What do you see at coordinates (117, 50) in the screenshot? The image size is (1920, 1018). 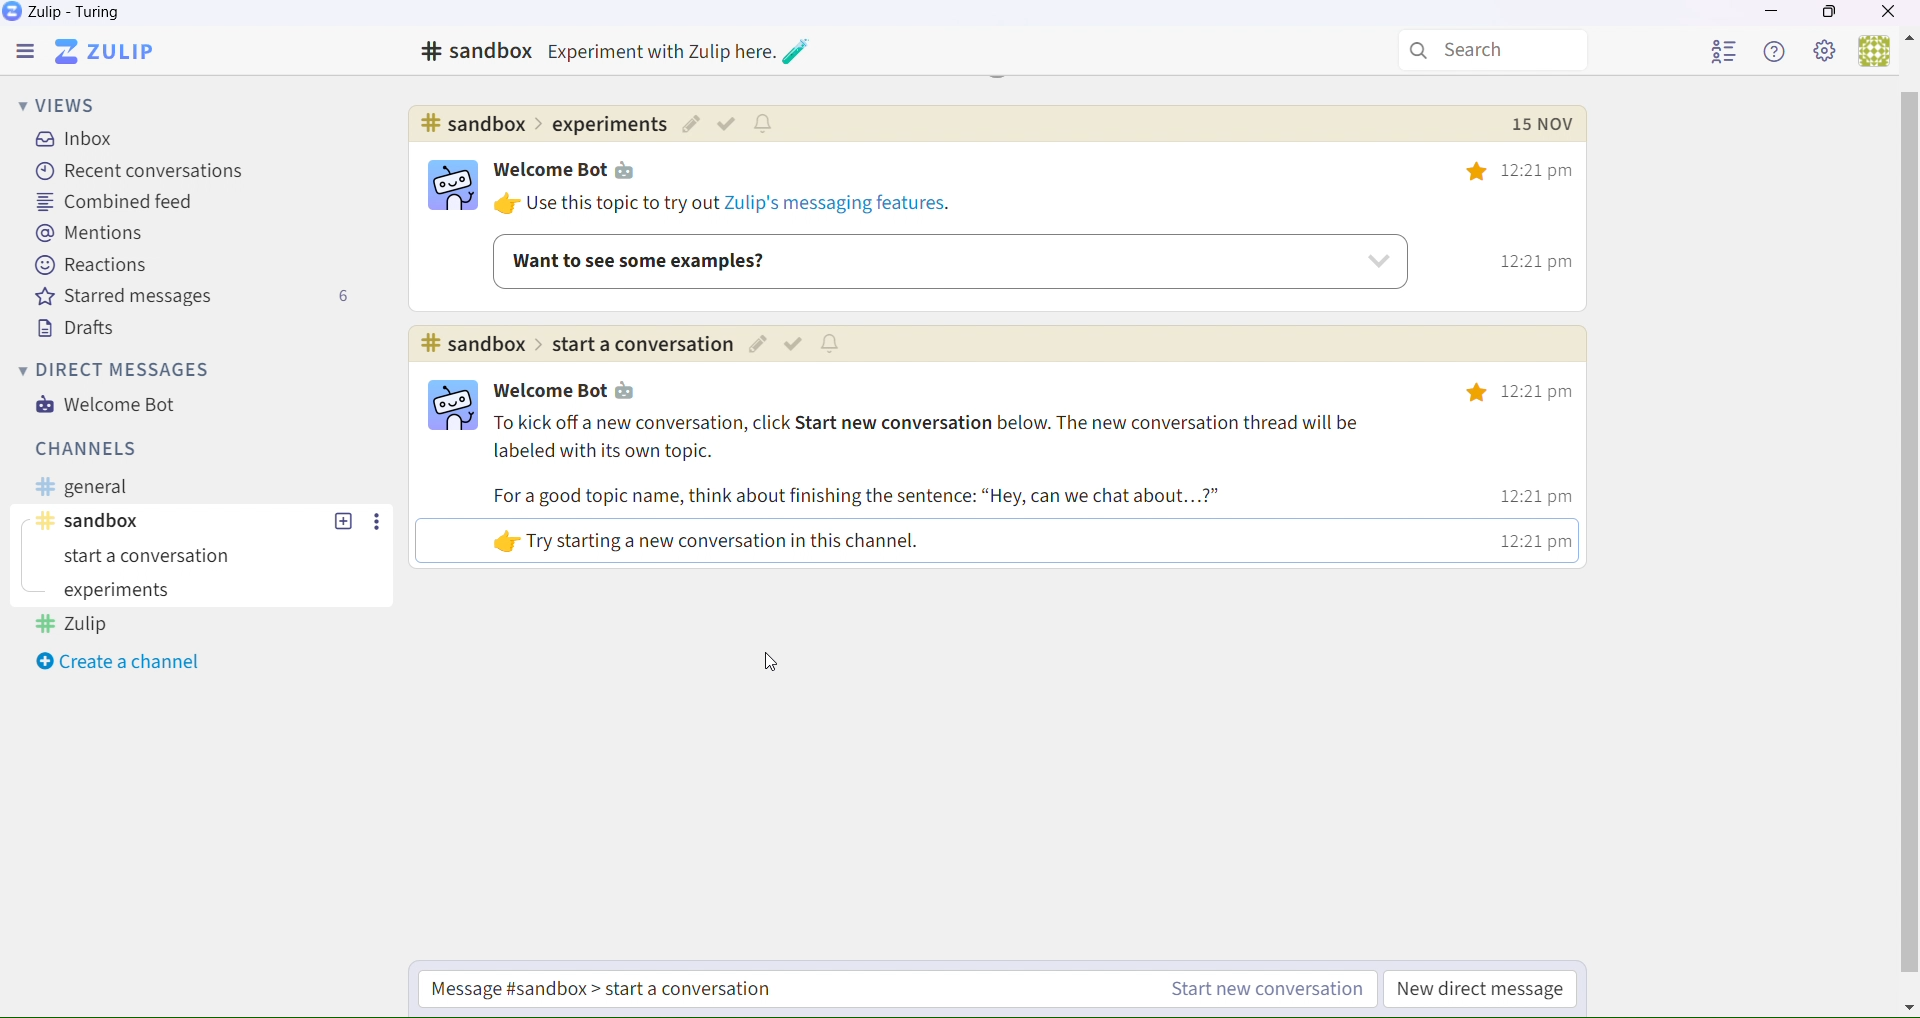 I see `Zulip` at bounding box center [117, 50].